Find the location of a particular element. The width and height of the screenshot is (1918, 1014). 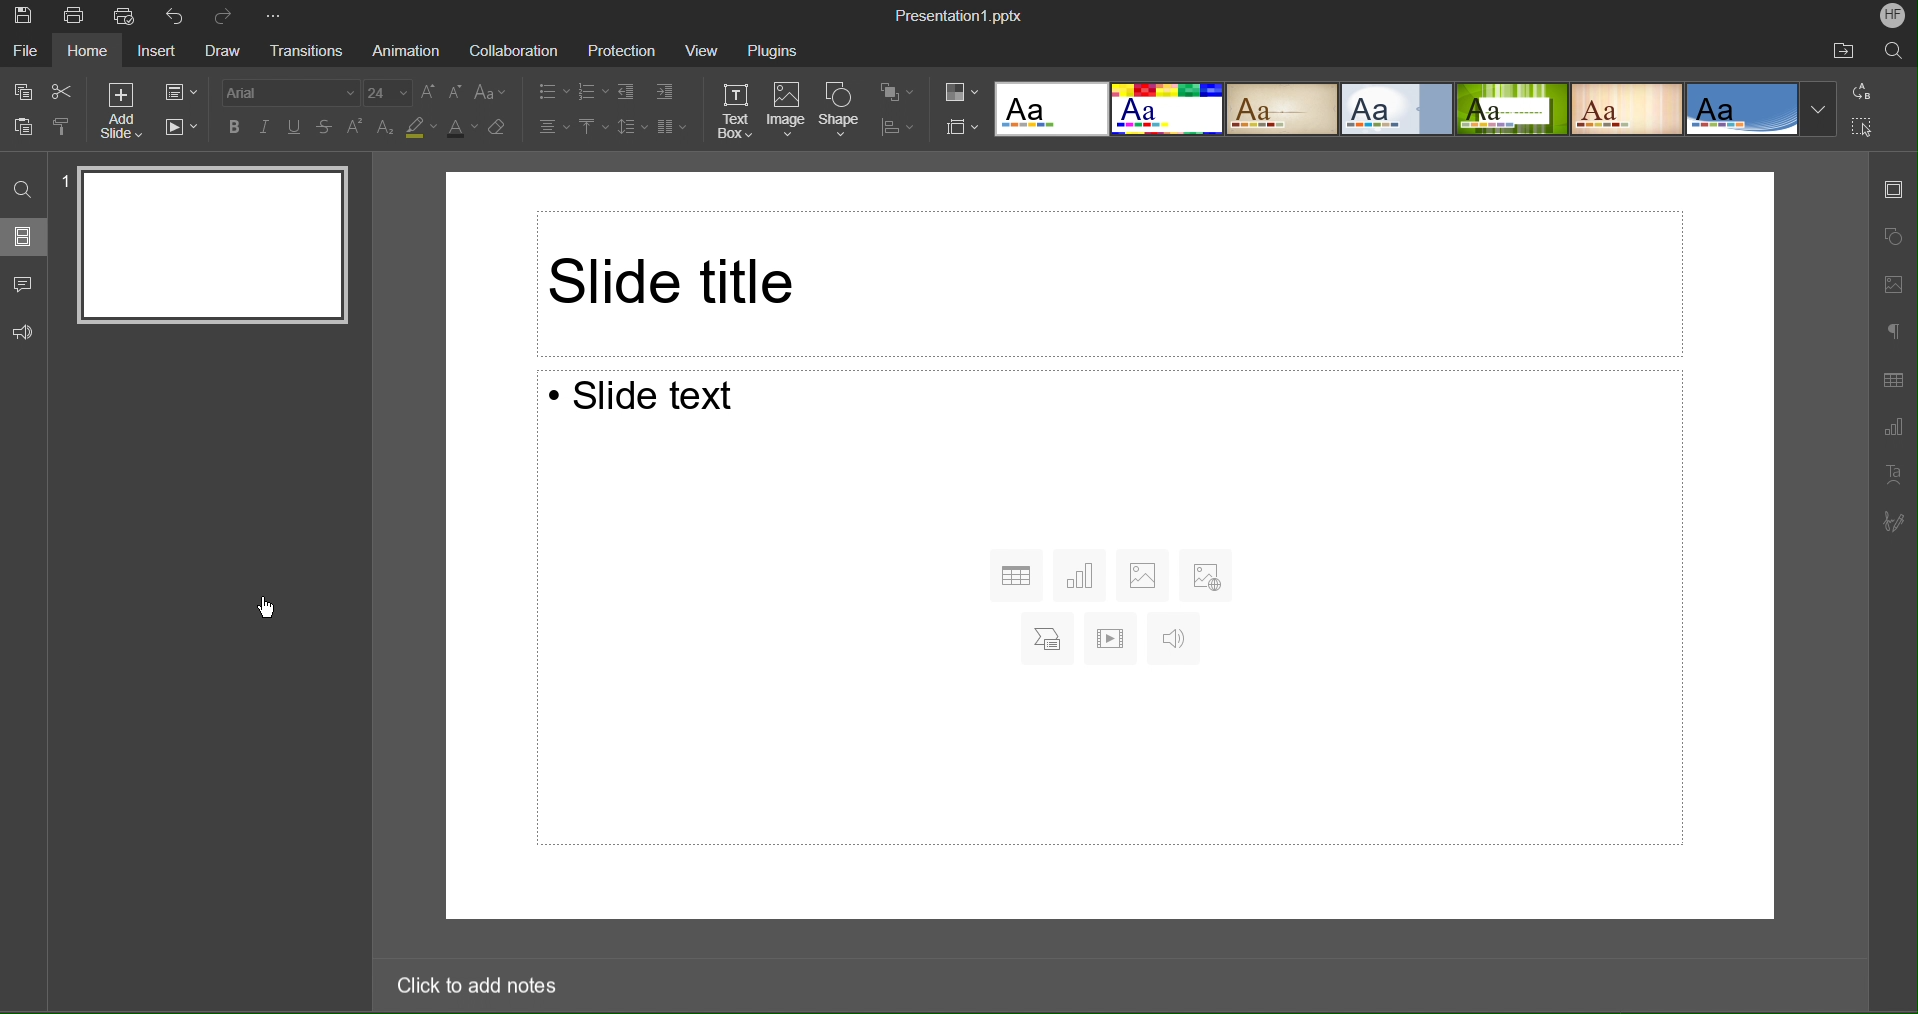

Add Slide is located at coordinates (124, 108).